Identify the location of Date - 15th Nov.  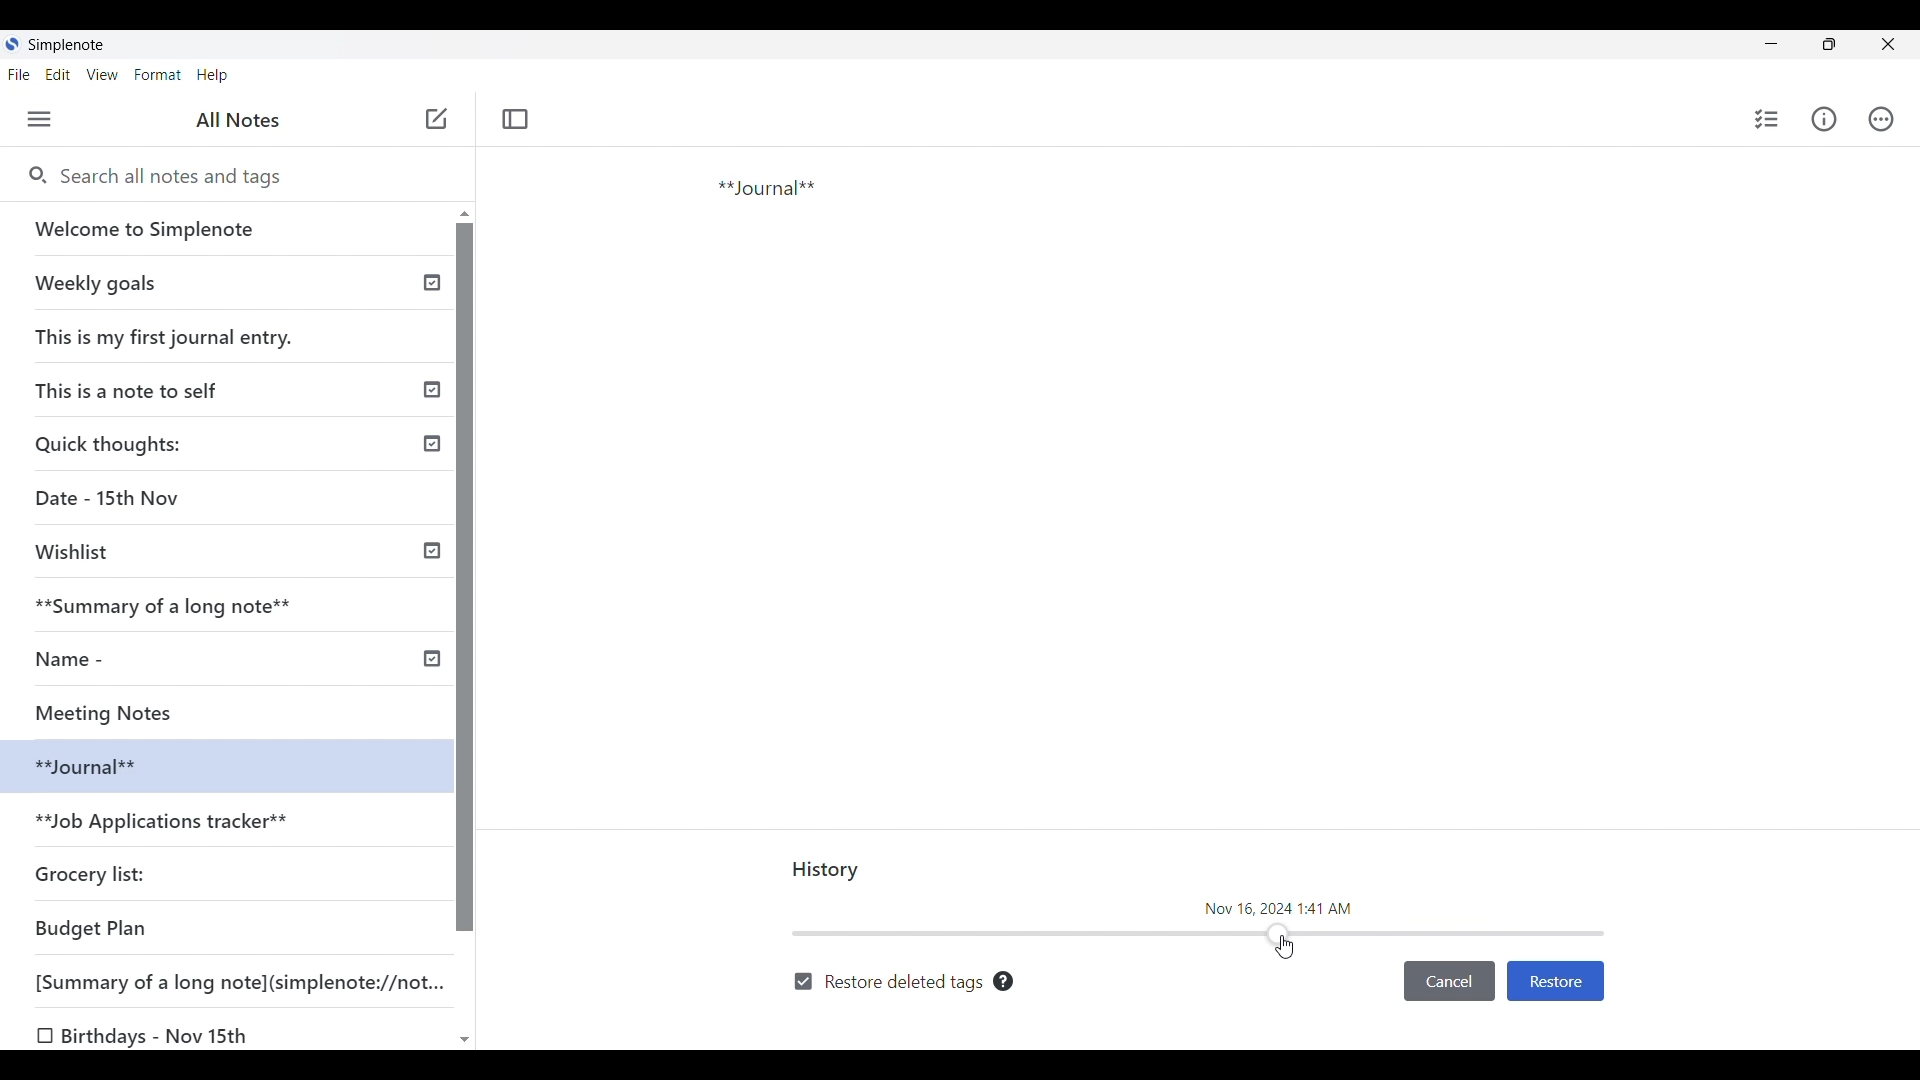
(111, 498).